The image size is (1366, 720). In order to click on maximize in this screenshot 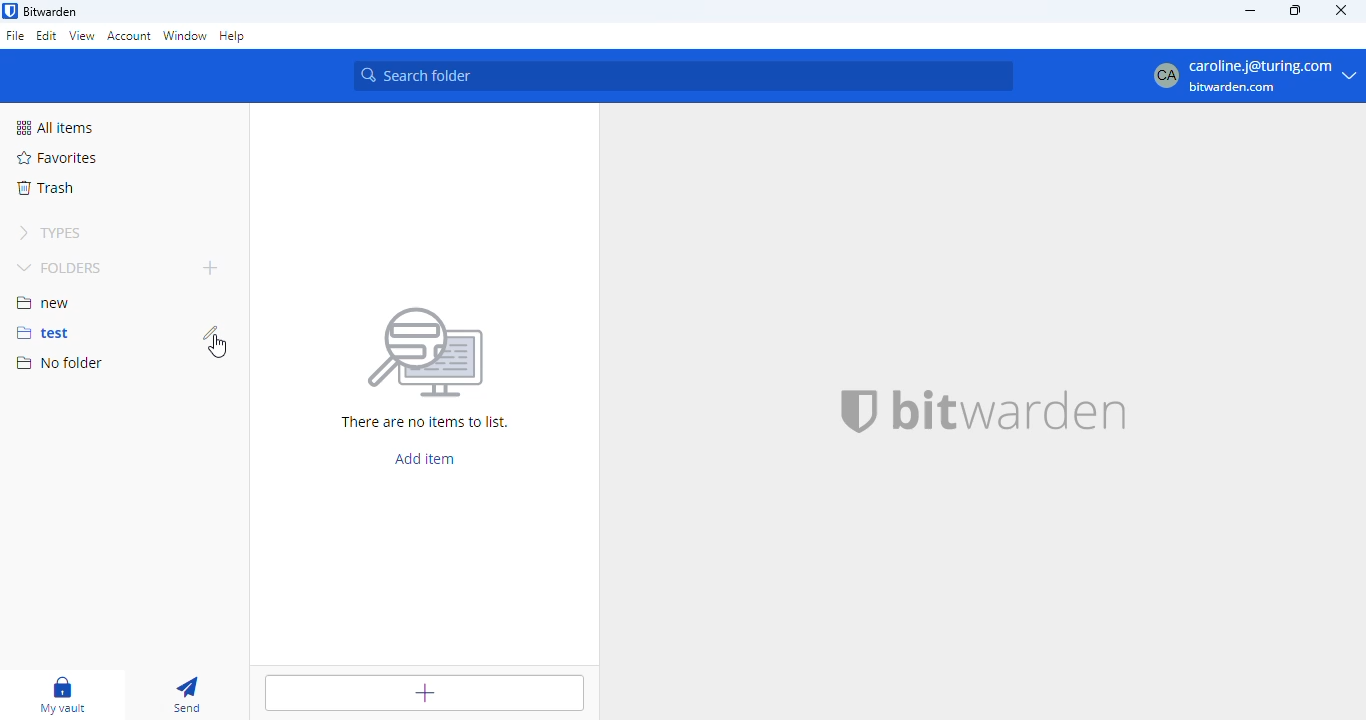, I will do `click(1295, 11)`.